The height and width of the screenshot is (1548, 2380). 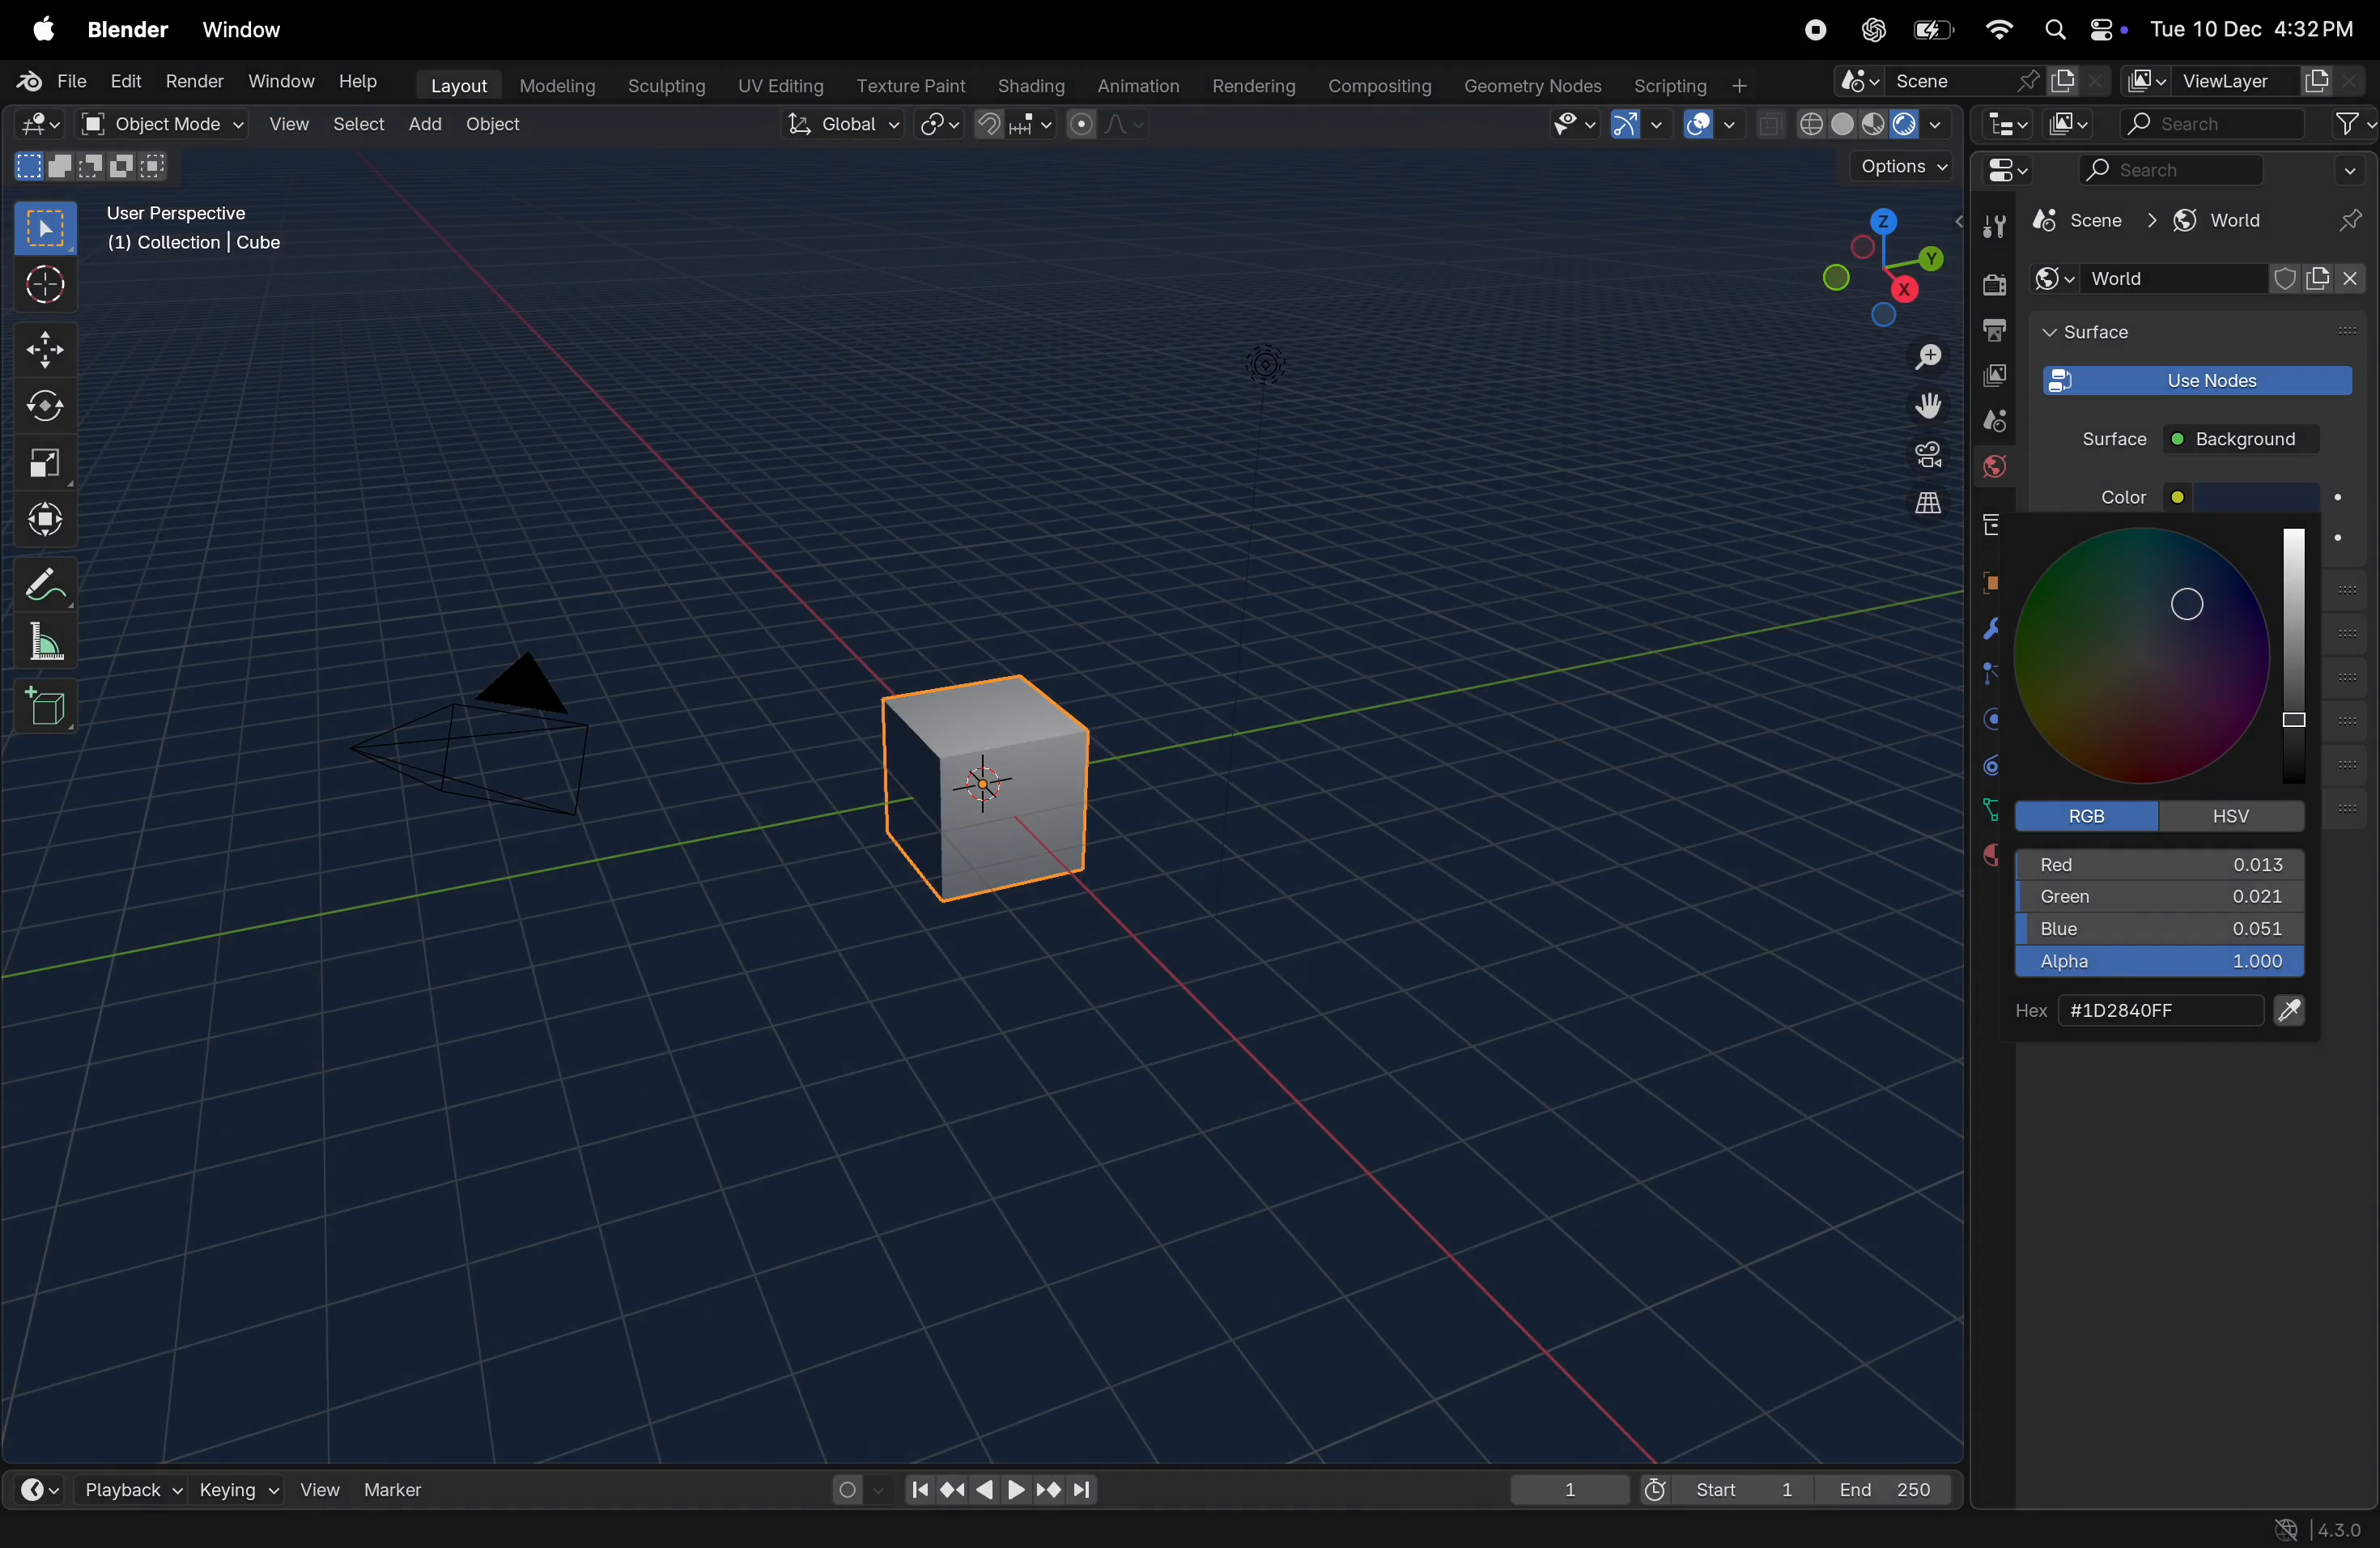 What do you see at coordinates (2195, 379) in the screenshot?
I see `- Use Nodes` at bounding box center [2195, 379].